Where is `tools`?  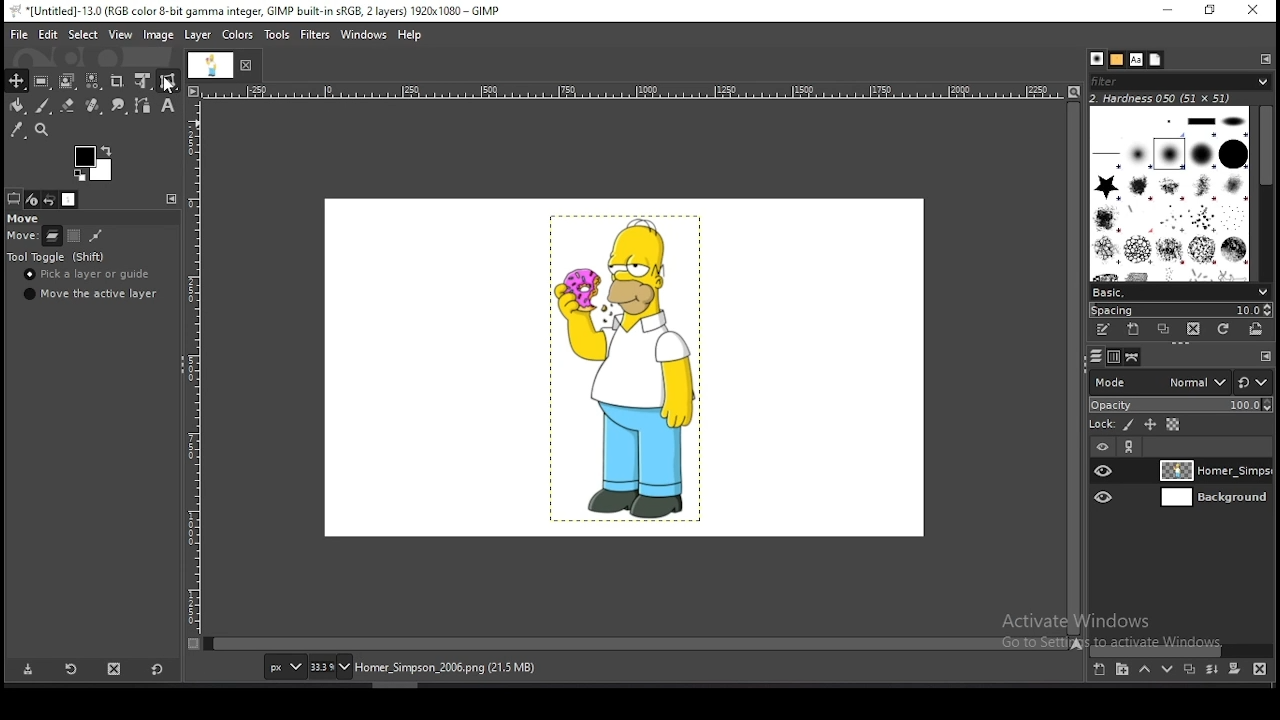
tools is located at coordinates (278, 35).